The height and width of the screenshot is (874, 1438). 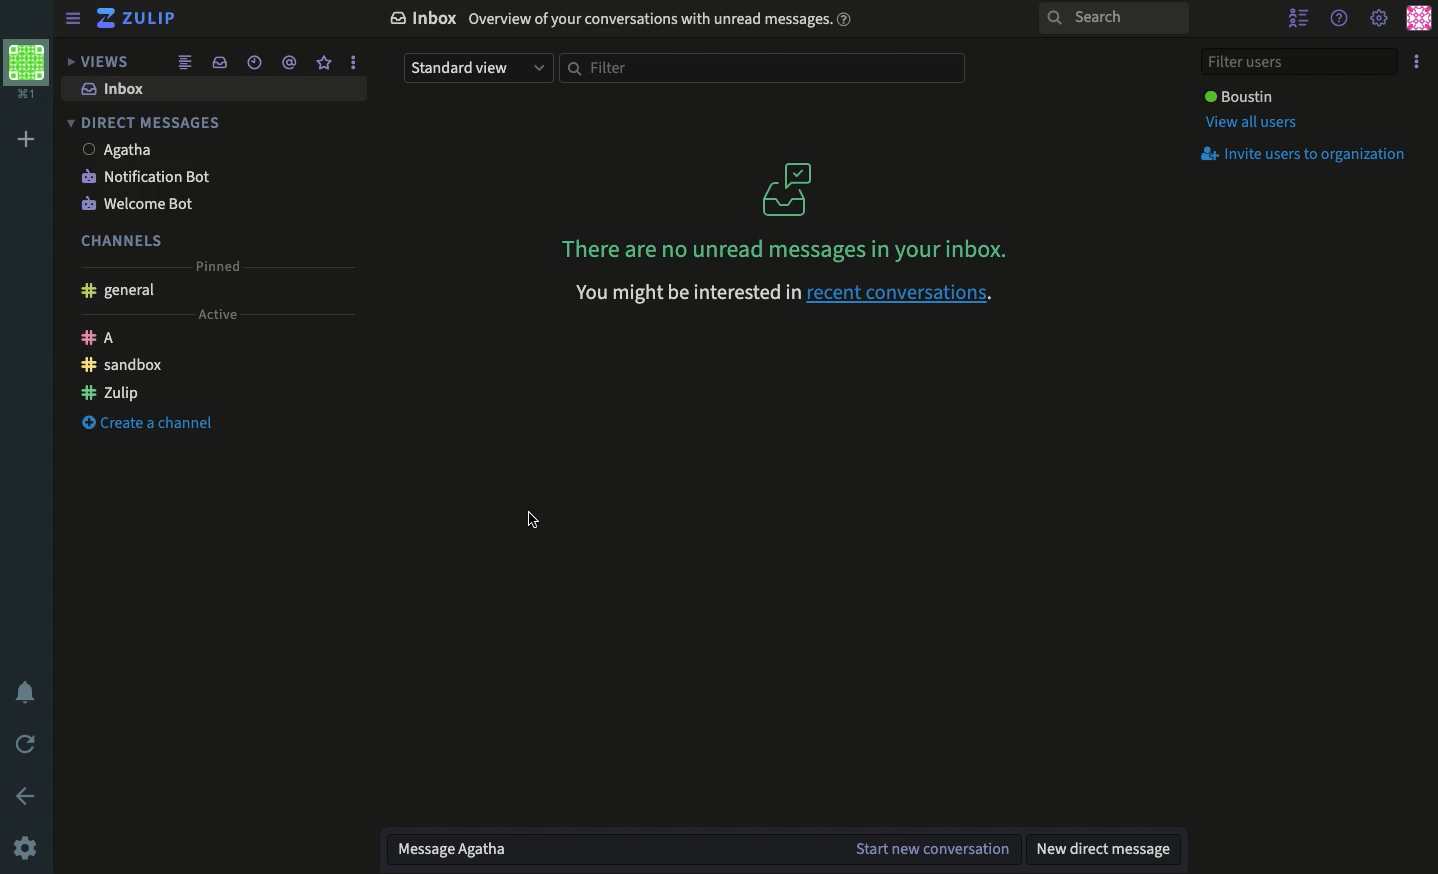 What do you see at coordinates (701, 850) in the screenshot?
I see `Message` at bounding box center [701, 850].